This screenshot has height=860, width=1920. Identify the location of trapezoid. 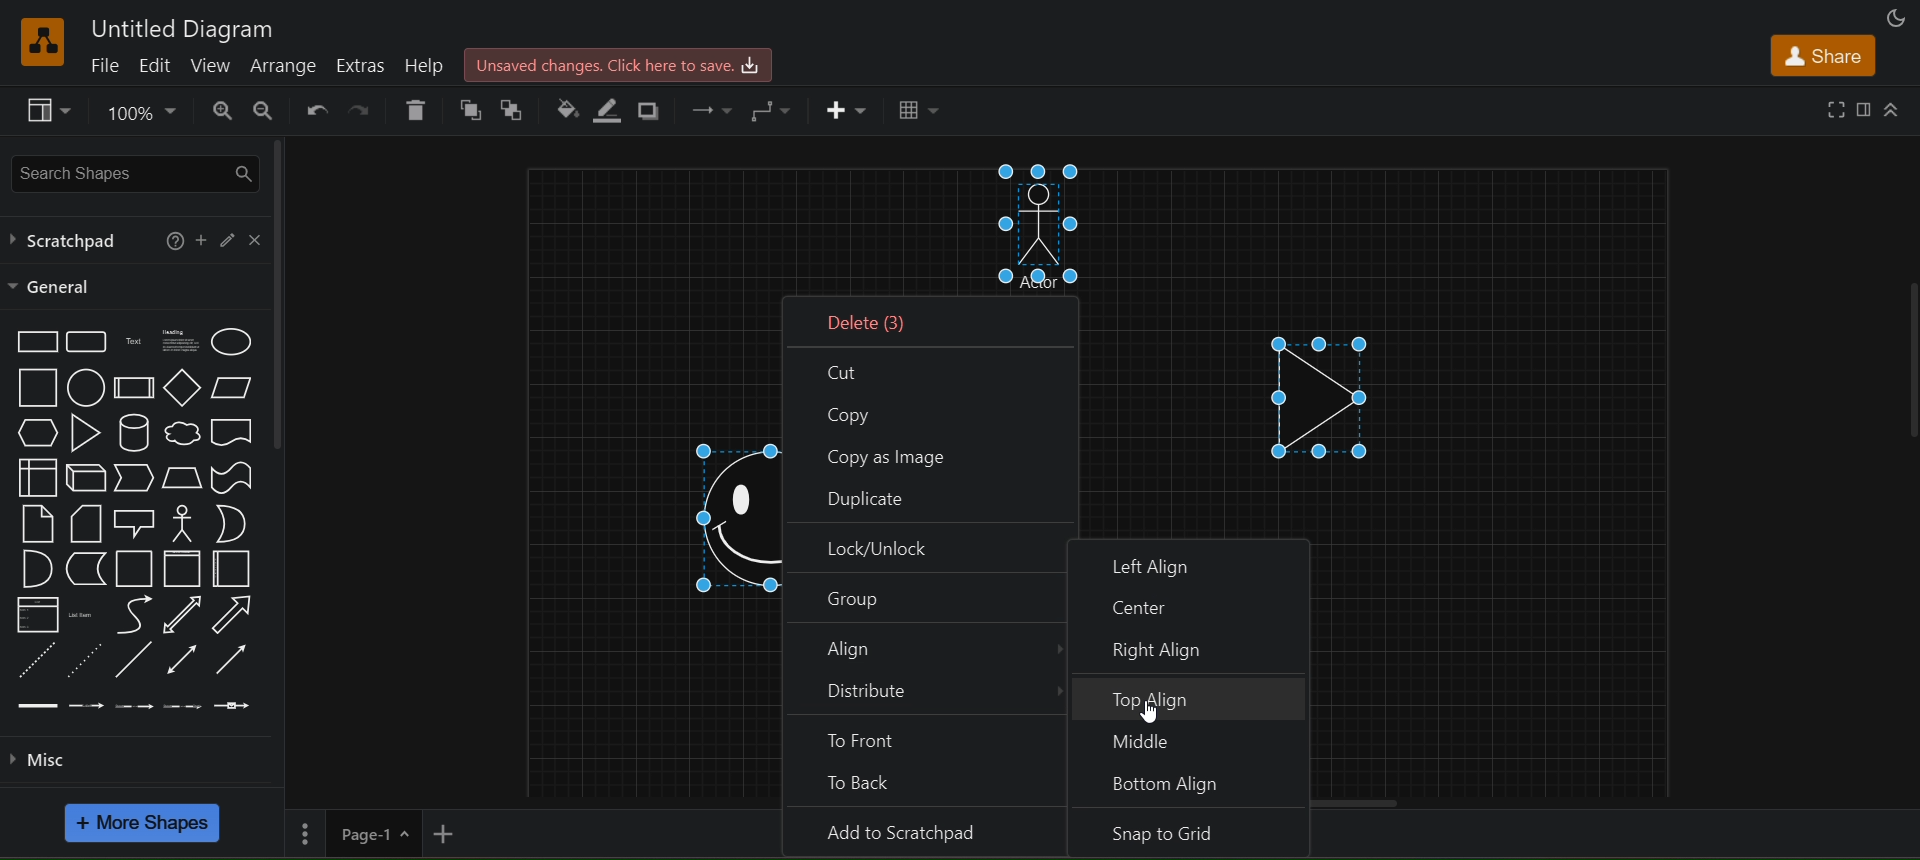
(181, 477).